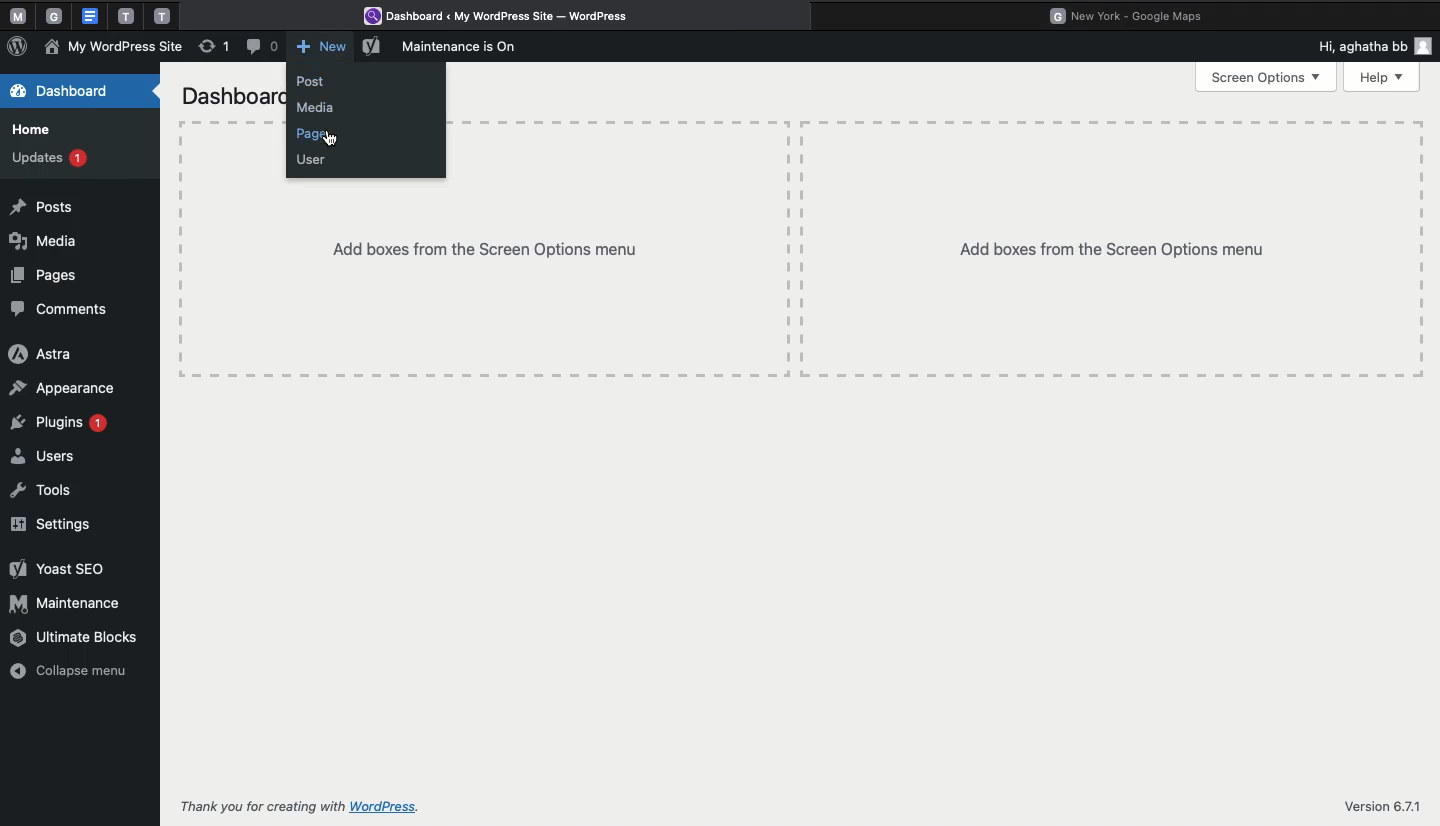 Image resolution: width=1440 pixels, height=826 pixels. What do you see at coordinates (1109, 246) in the screenshot?
I see `add boxes from the screen options menu` at bounding box center [1109, 246].